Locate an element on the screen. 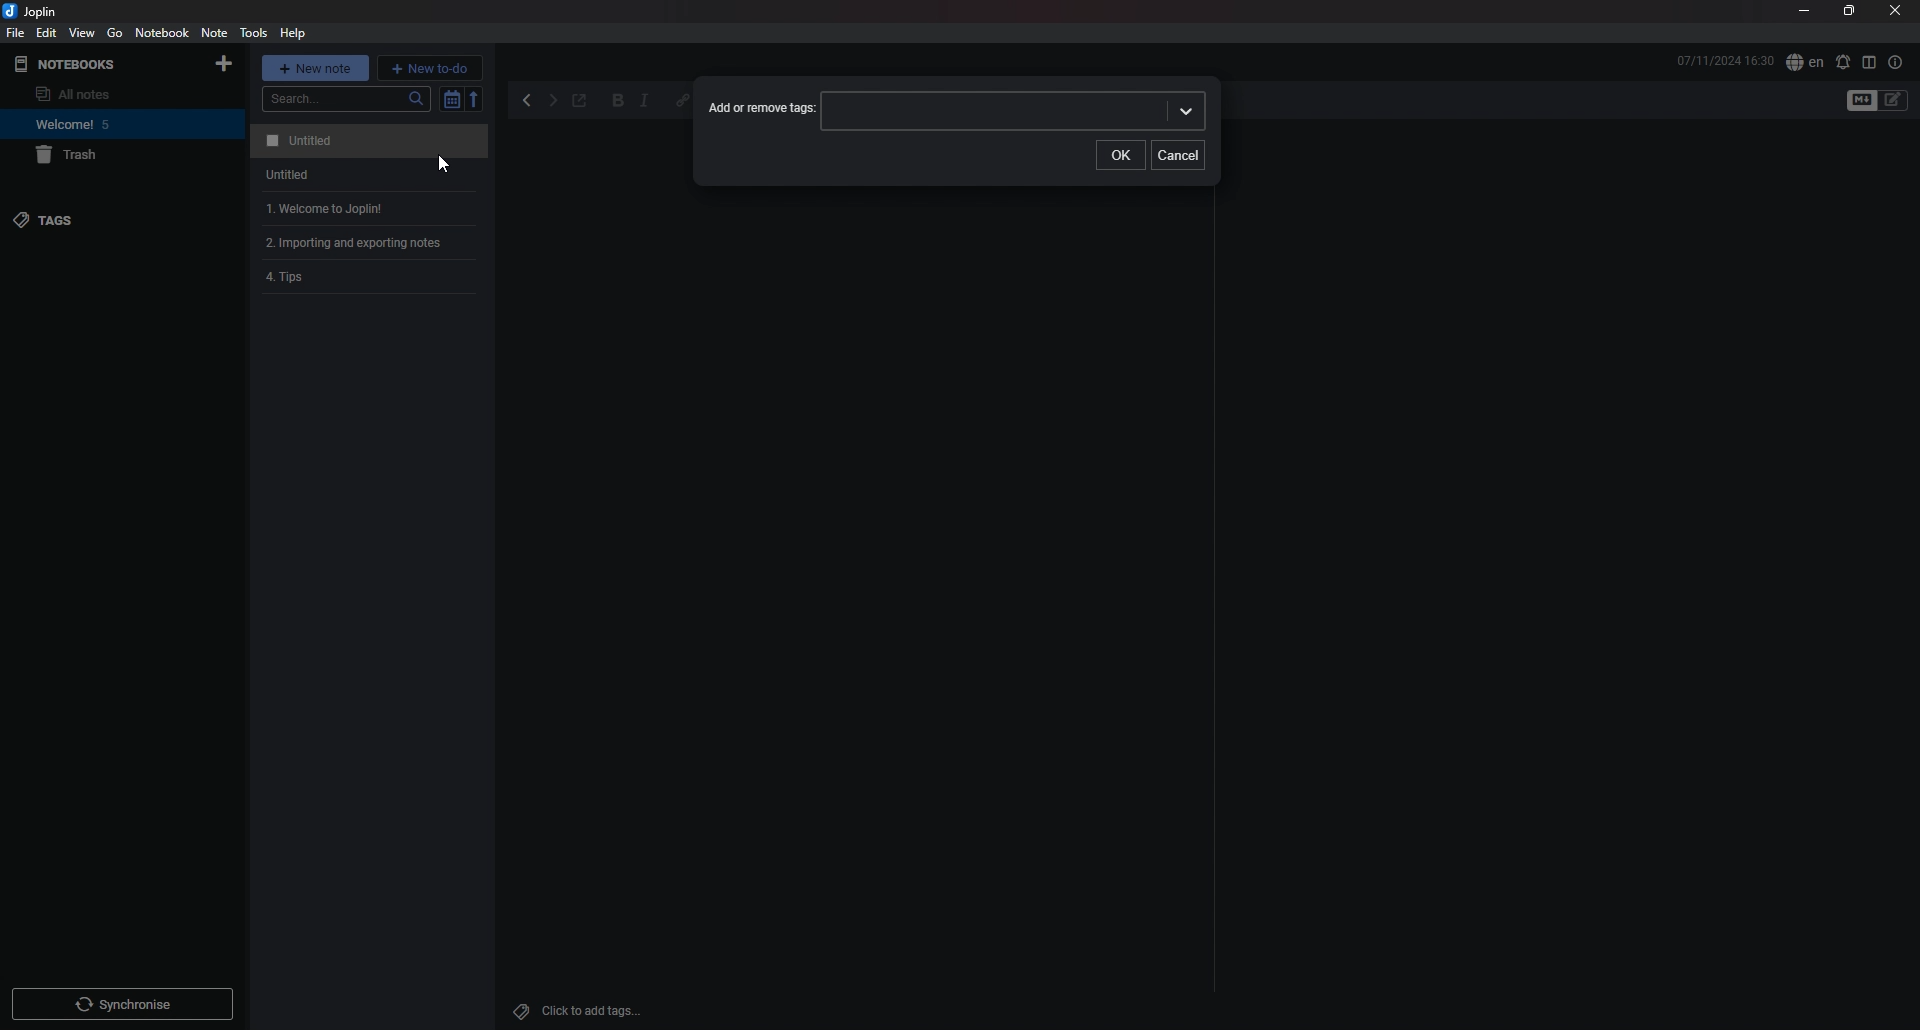 The height and width of the screenshot is (1030, 1920). reverse sort order is located at coordinates (476, 98).